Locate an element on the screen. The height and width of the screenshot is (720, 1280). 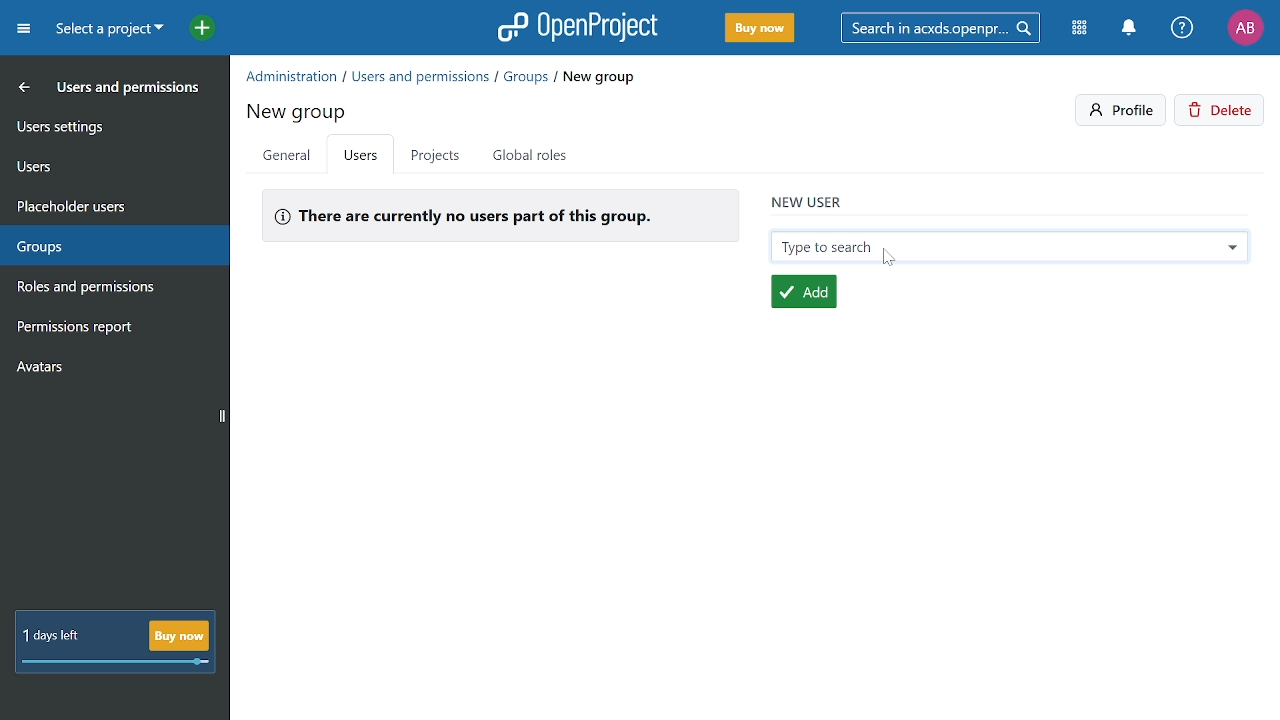
Modules is located at coordinates (1082, 29).